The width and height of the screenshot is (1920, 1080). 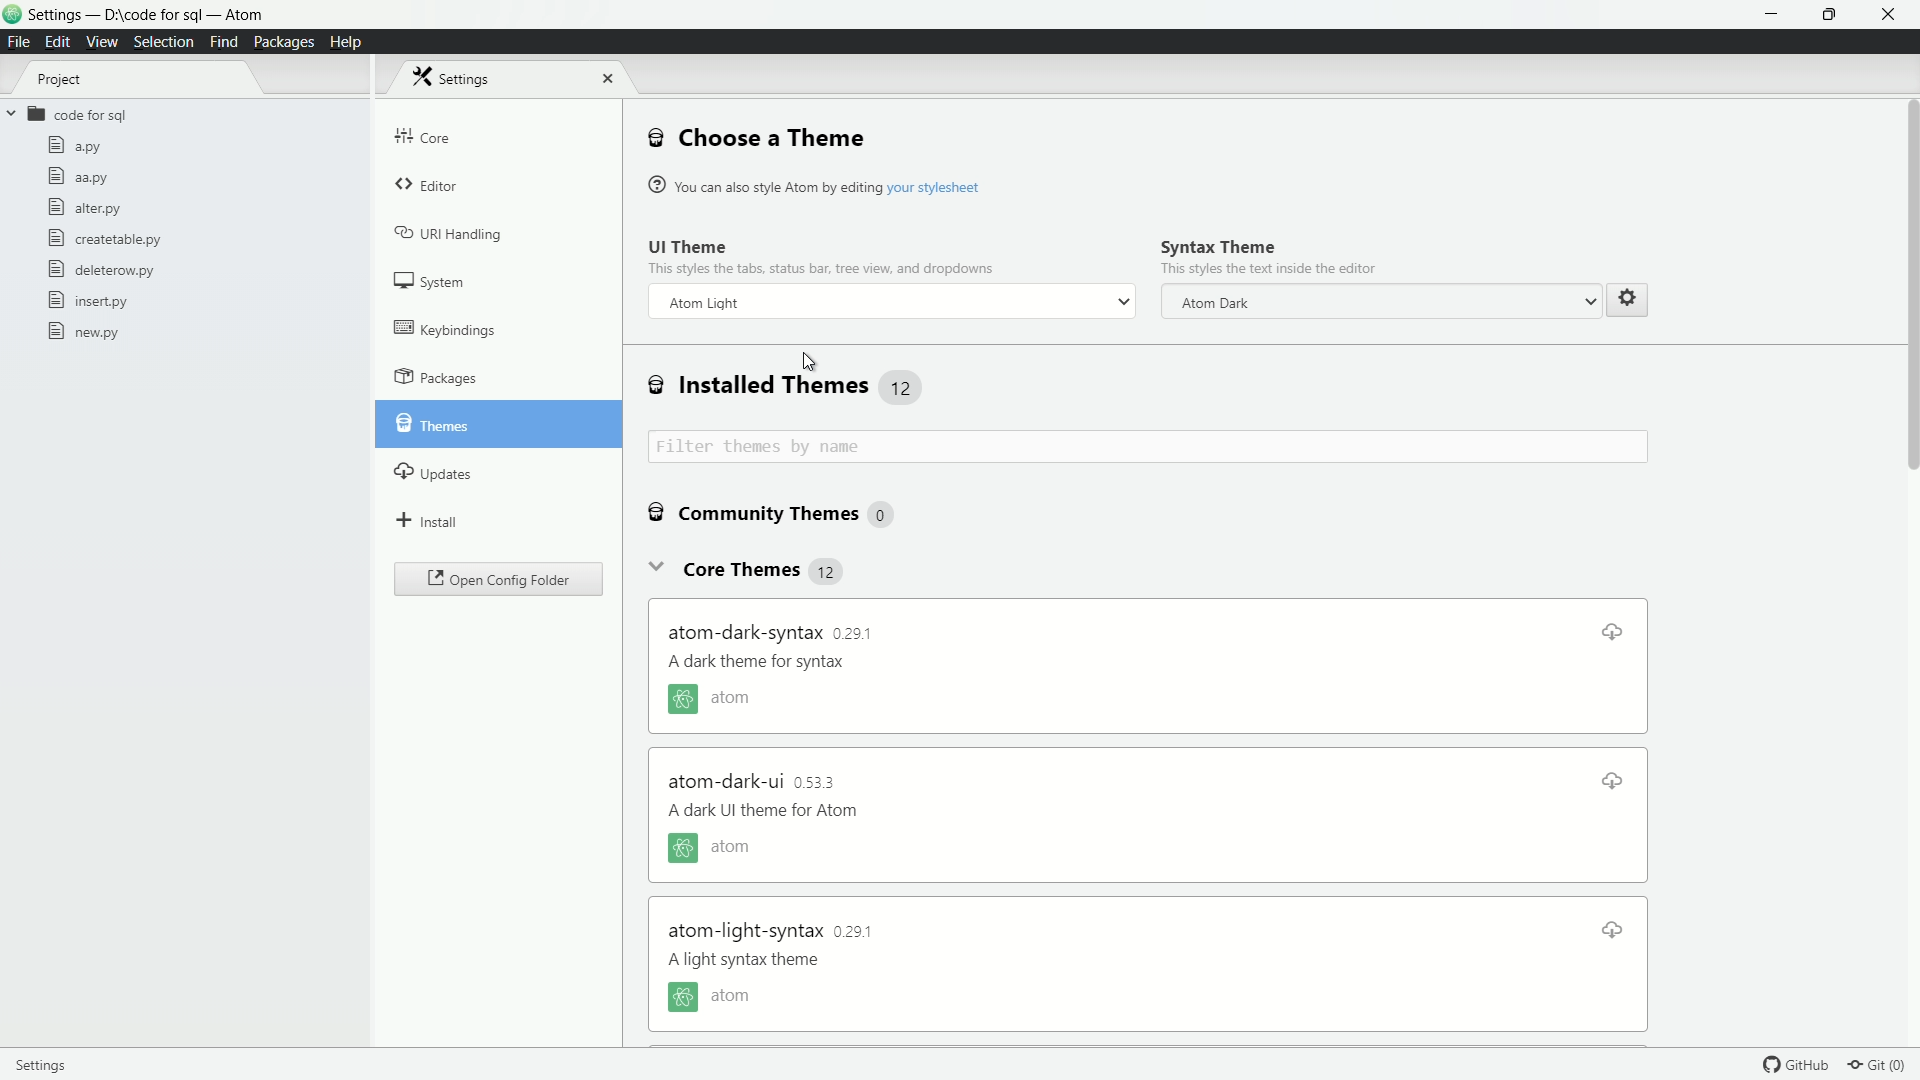 What do you see at coordinates (762, 661) in the screenshot?
I see `a dark theme for syntax` at bounding box center [762, 661].